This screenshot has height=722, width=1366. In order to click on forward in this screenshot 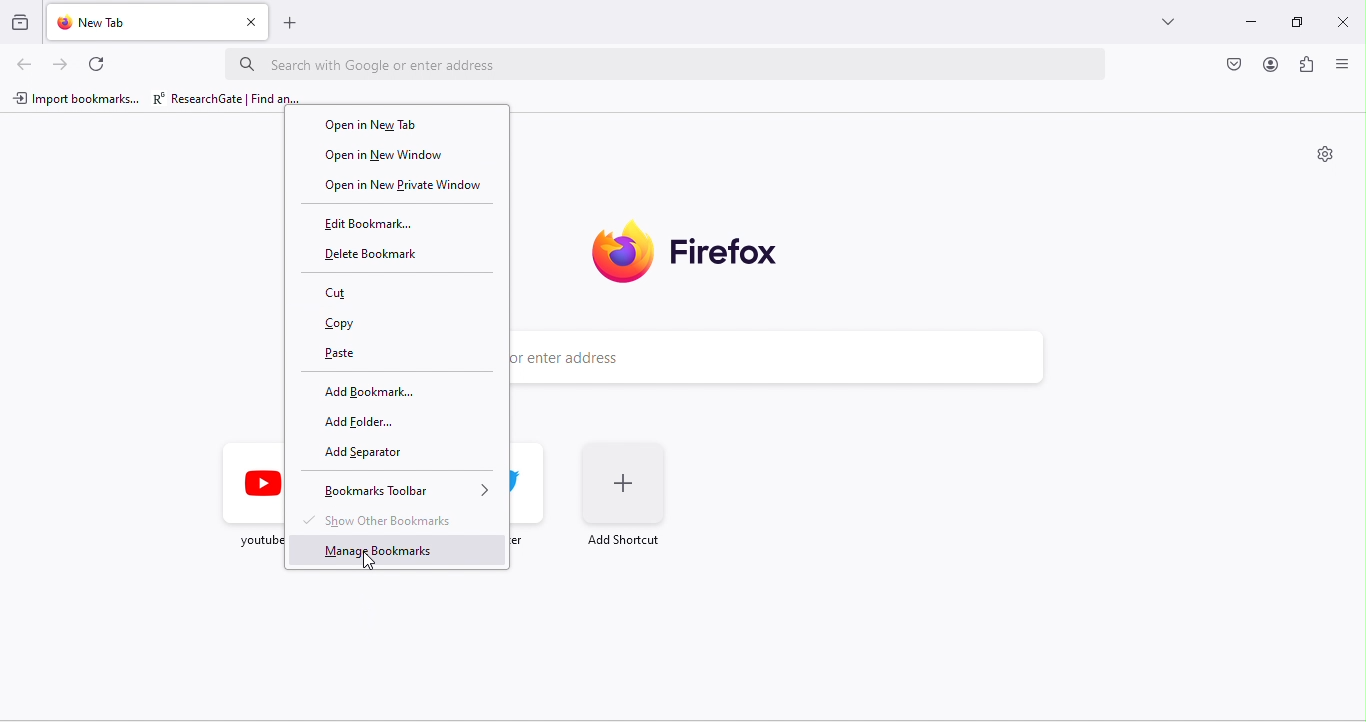, I will do `click(65, 65)`.